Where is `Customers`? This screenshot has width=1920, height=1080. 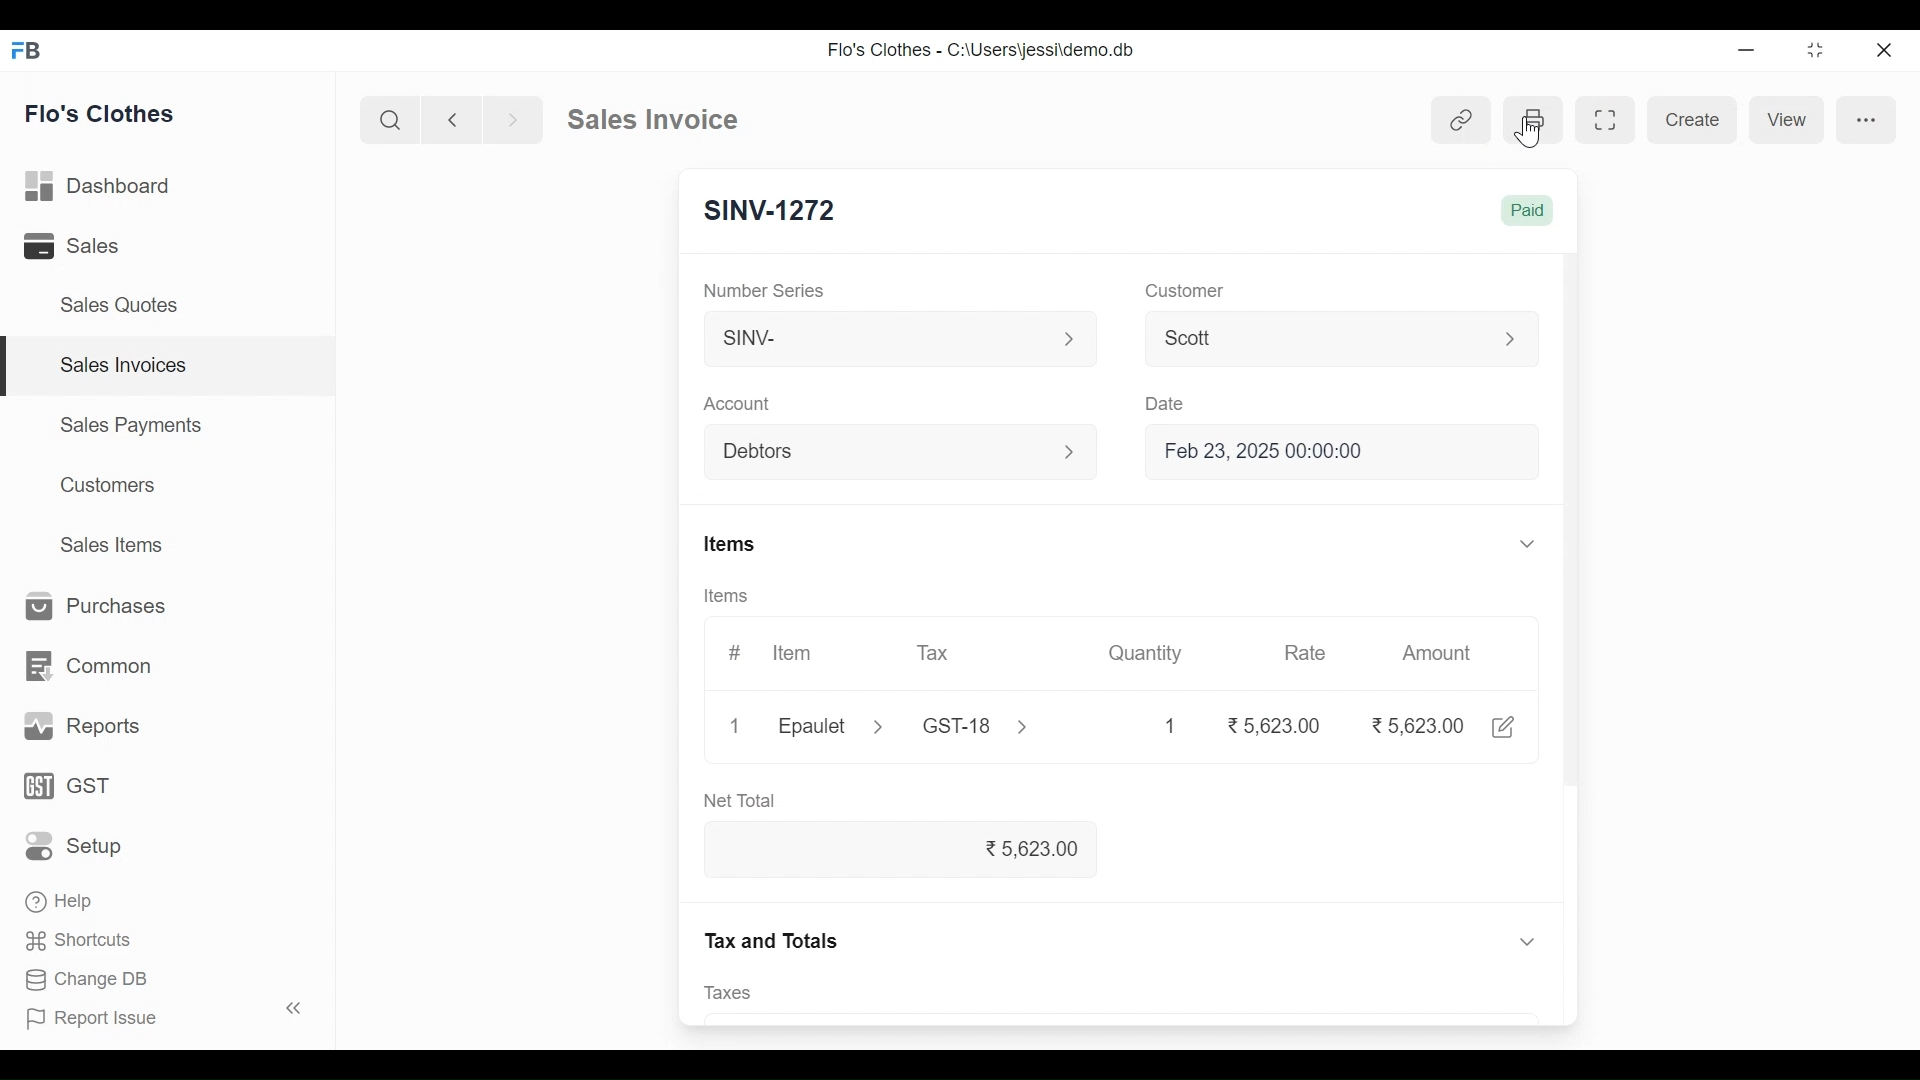
Customers is located at coordinates (108, 486).